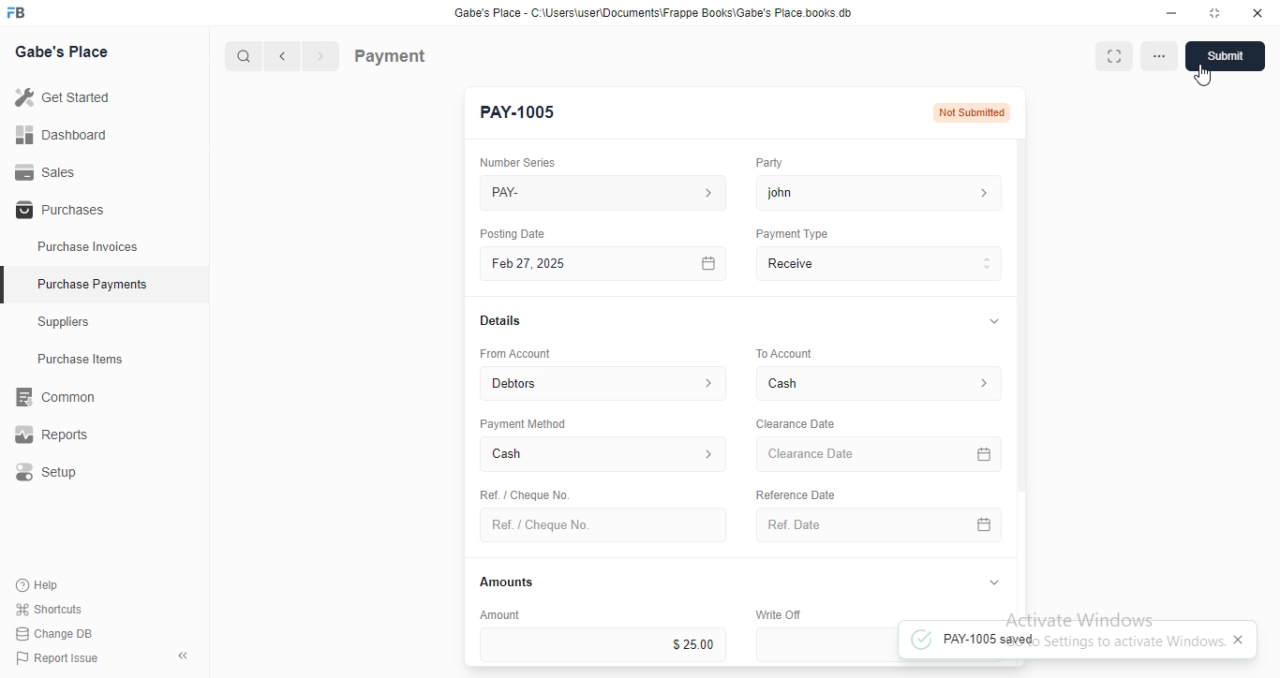 This screenshot has height=678, width=1280. I want to click on Write Off, so click(776, 614).